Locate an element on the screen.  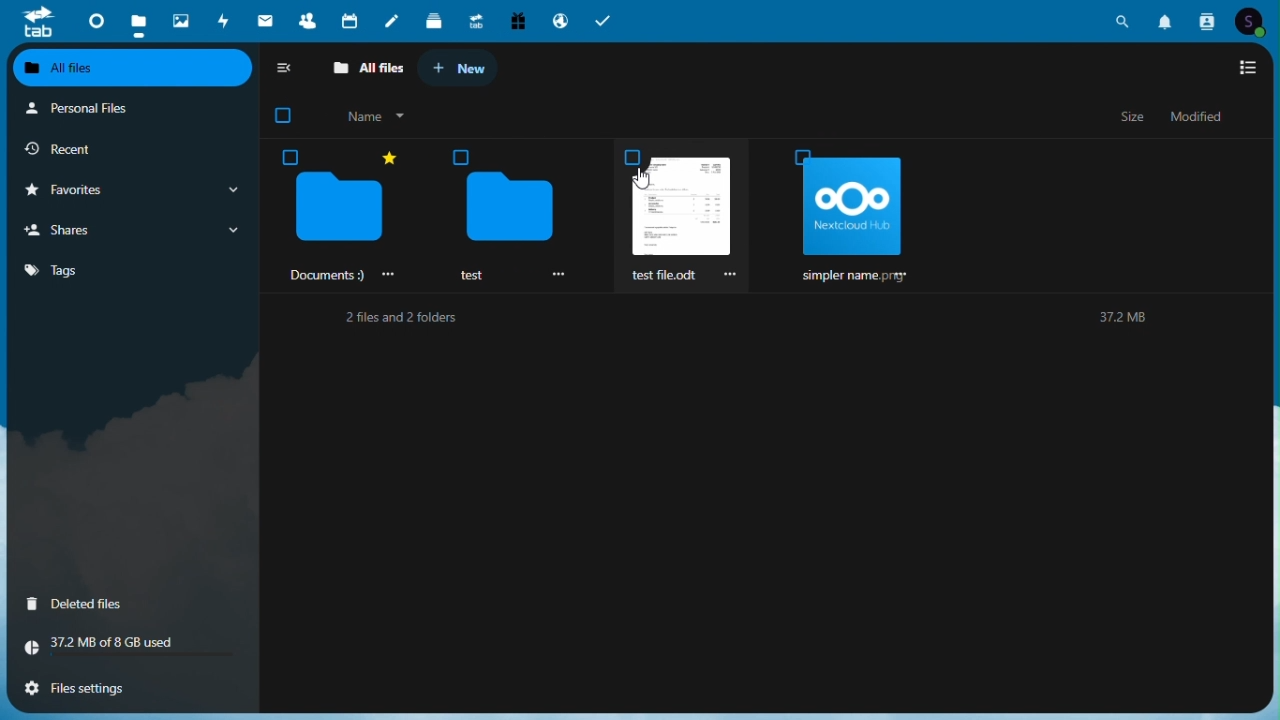
Photos is located at coordinates (183, 20).